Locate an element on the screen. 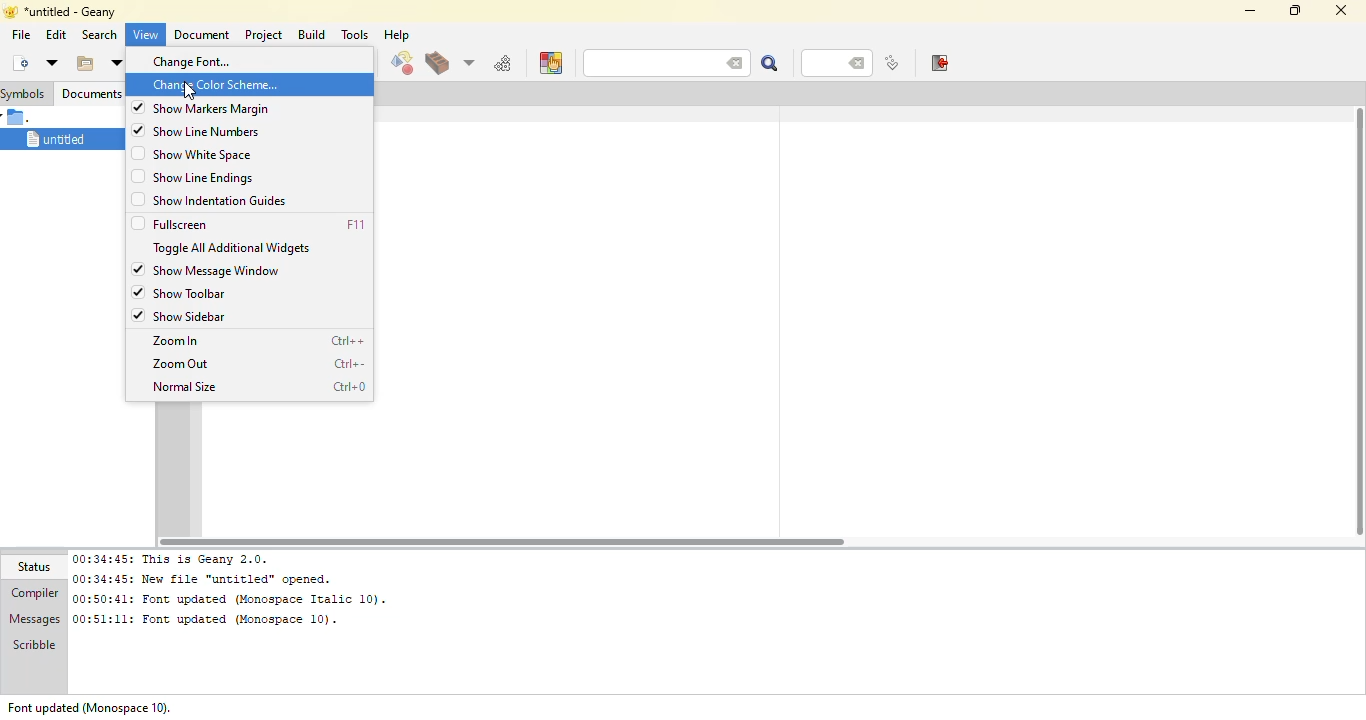  minimize is located at coordinates (1247, 10).